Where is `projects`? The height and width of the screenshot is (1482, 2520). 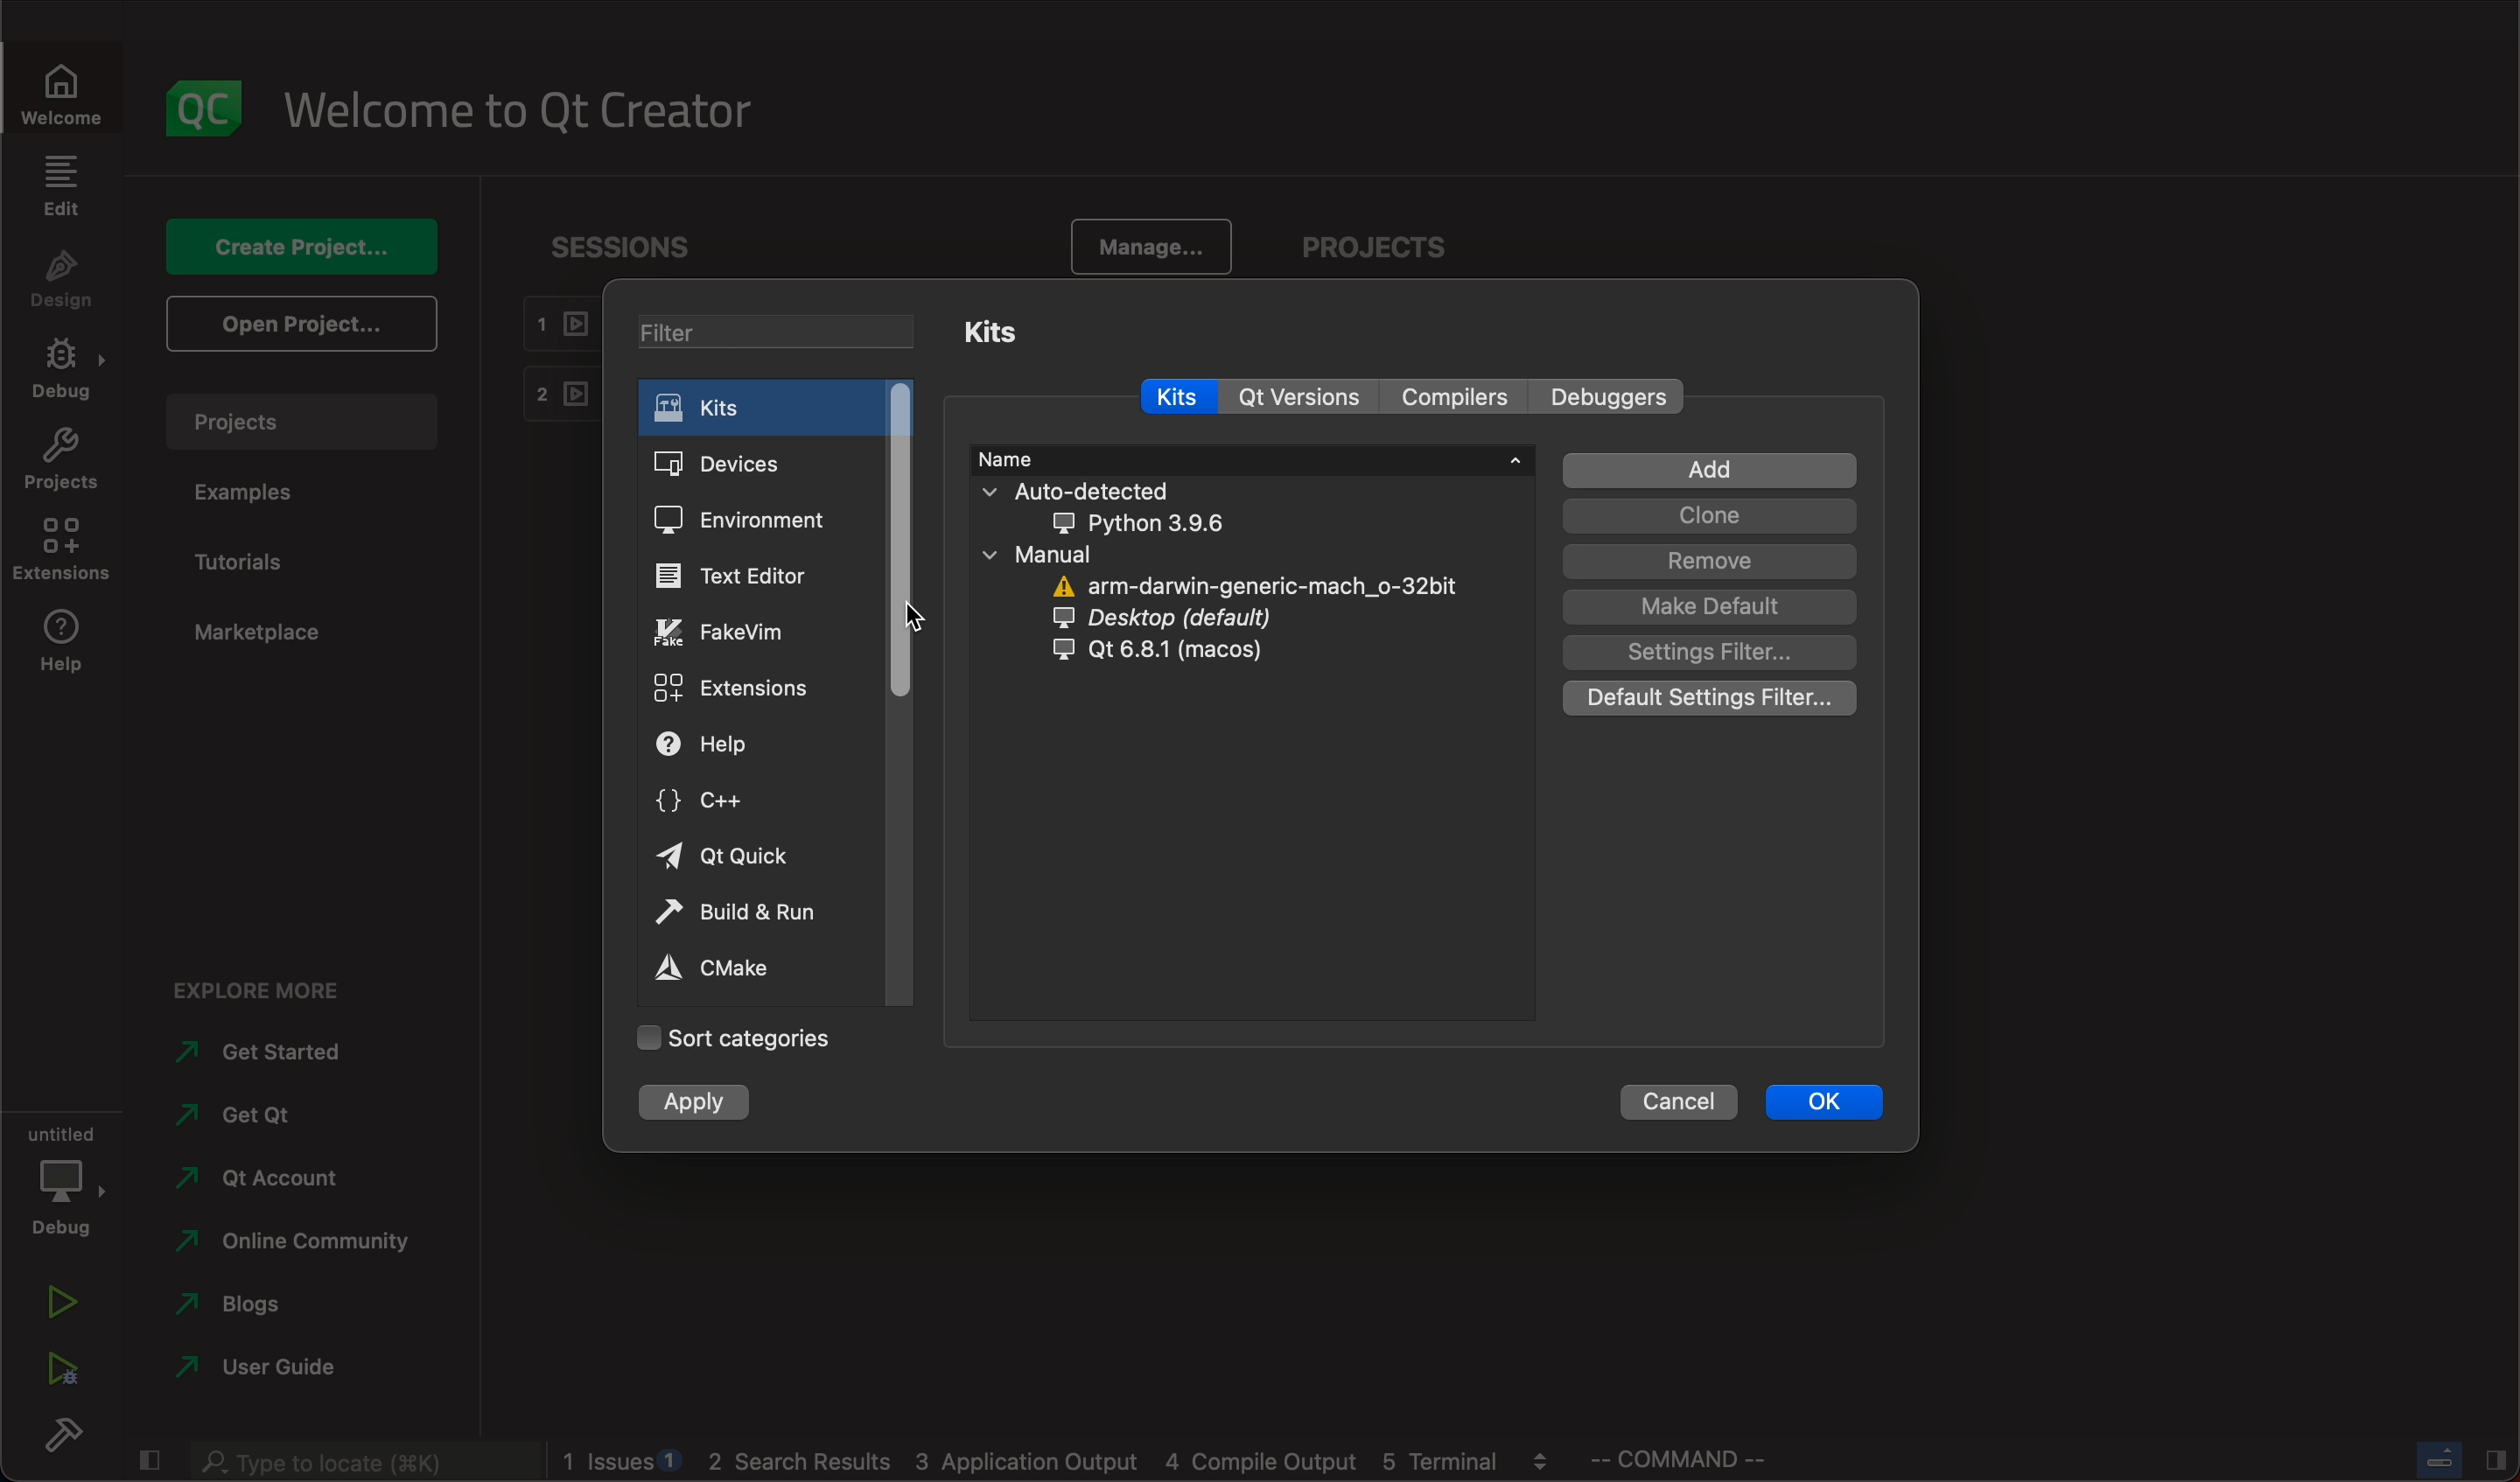 projects is located at coordinates (1375, 243).